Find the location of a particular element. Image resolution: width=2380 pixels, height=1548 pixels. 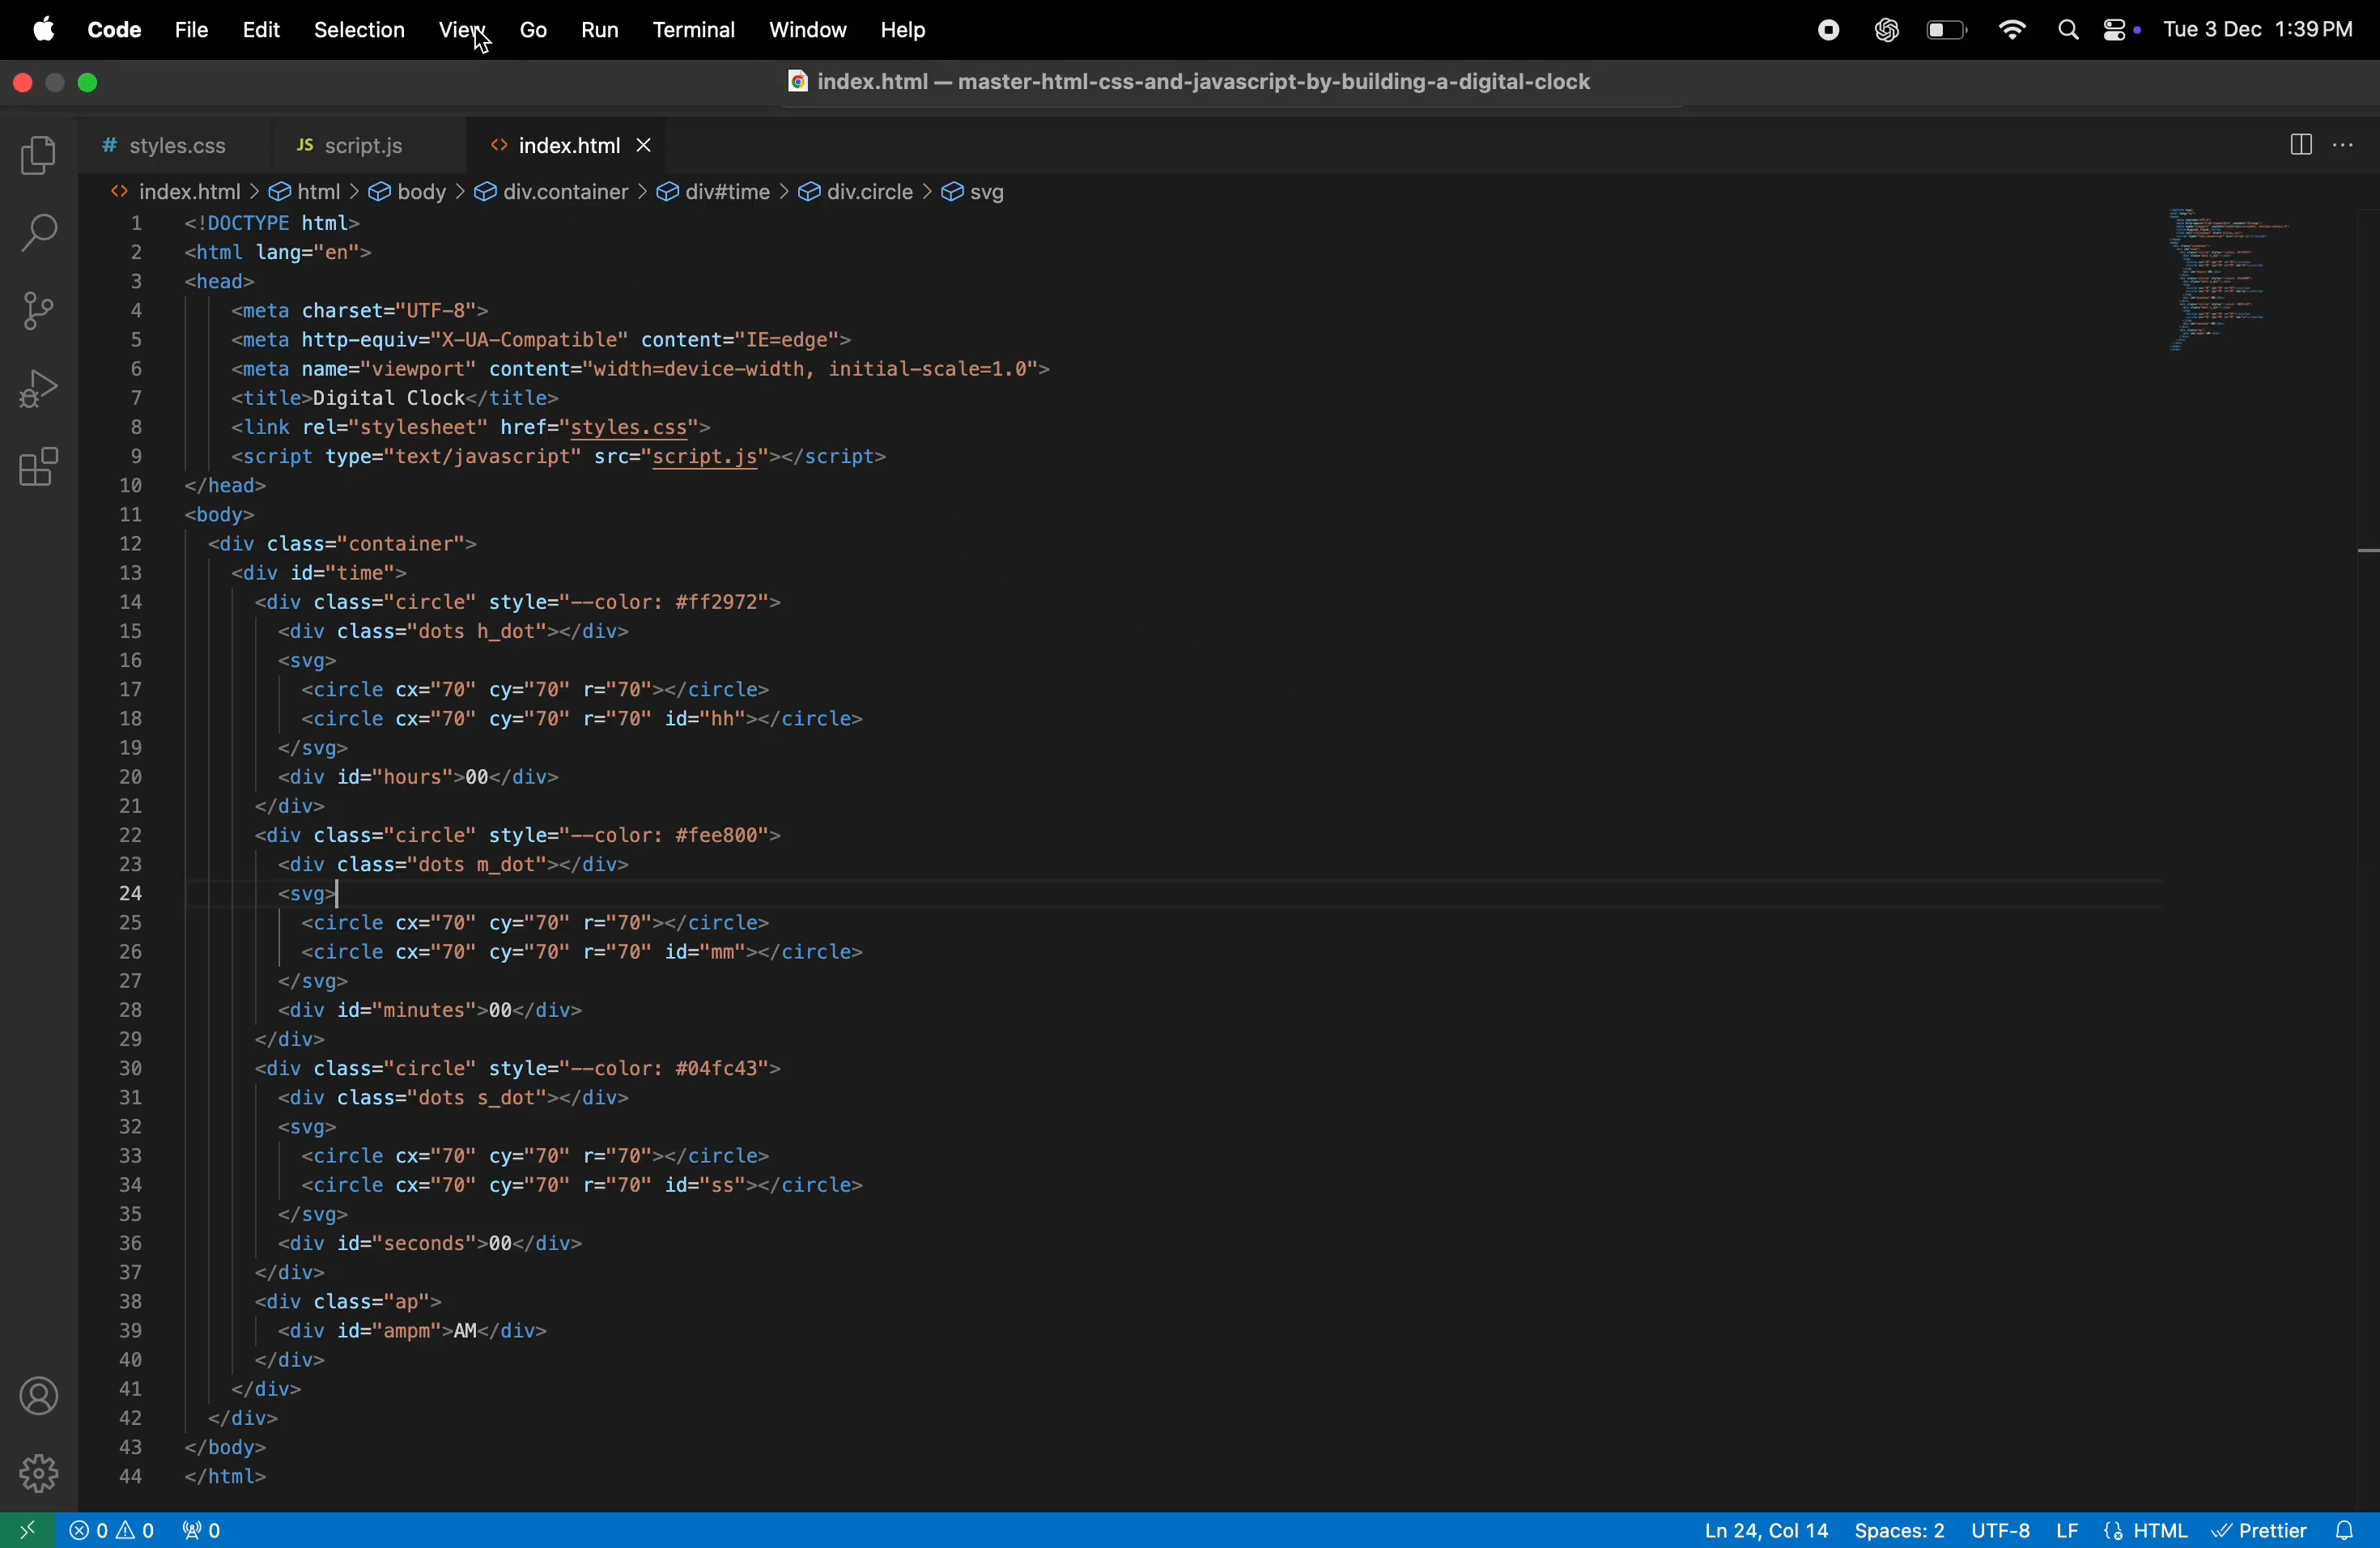

chatgpt is located at coordinates (1882, 30).